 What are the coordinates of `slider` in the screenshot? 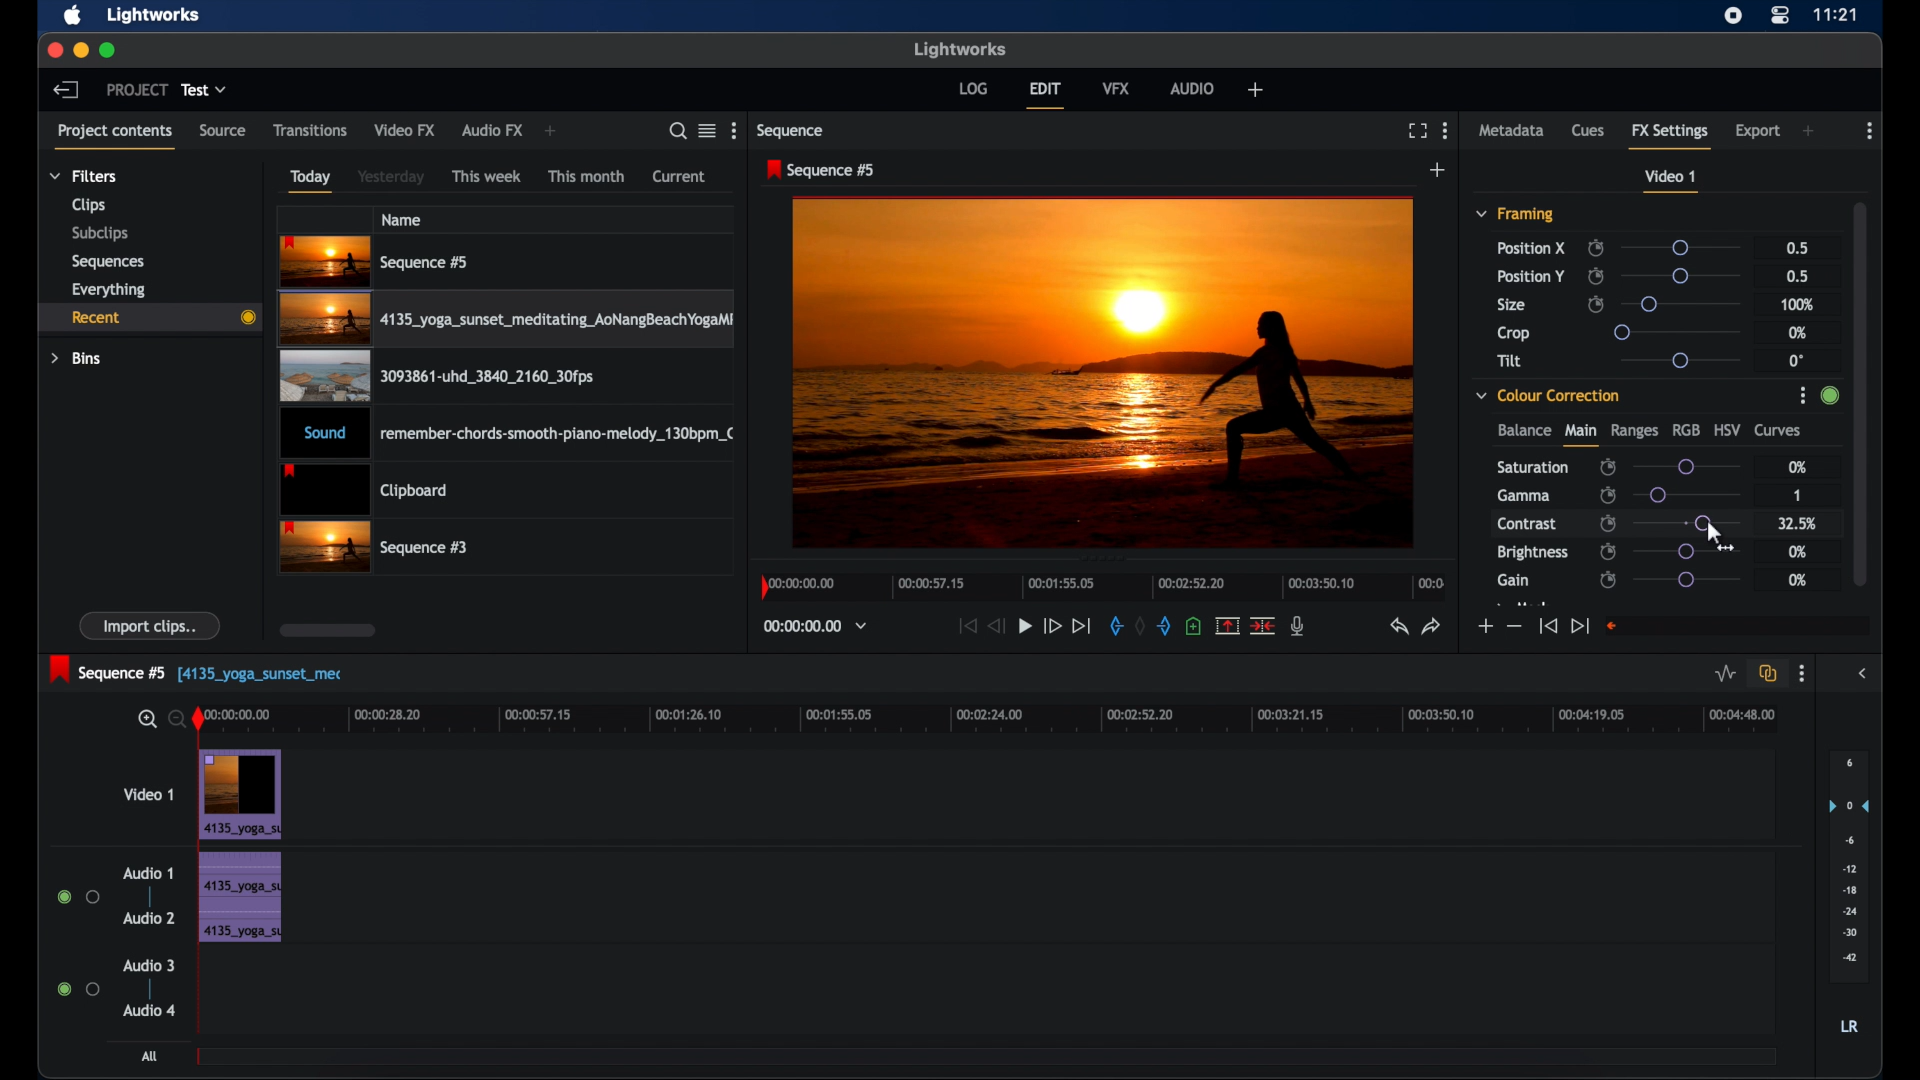 It's located at (1678, 360).